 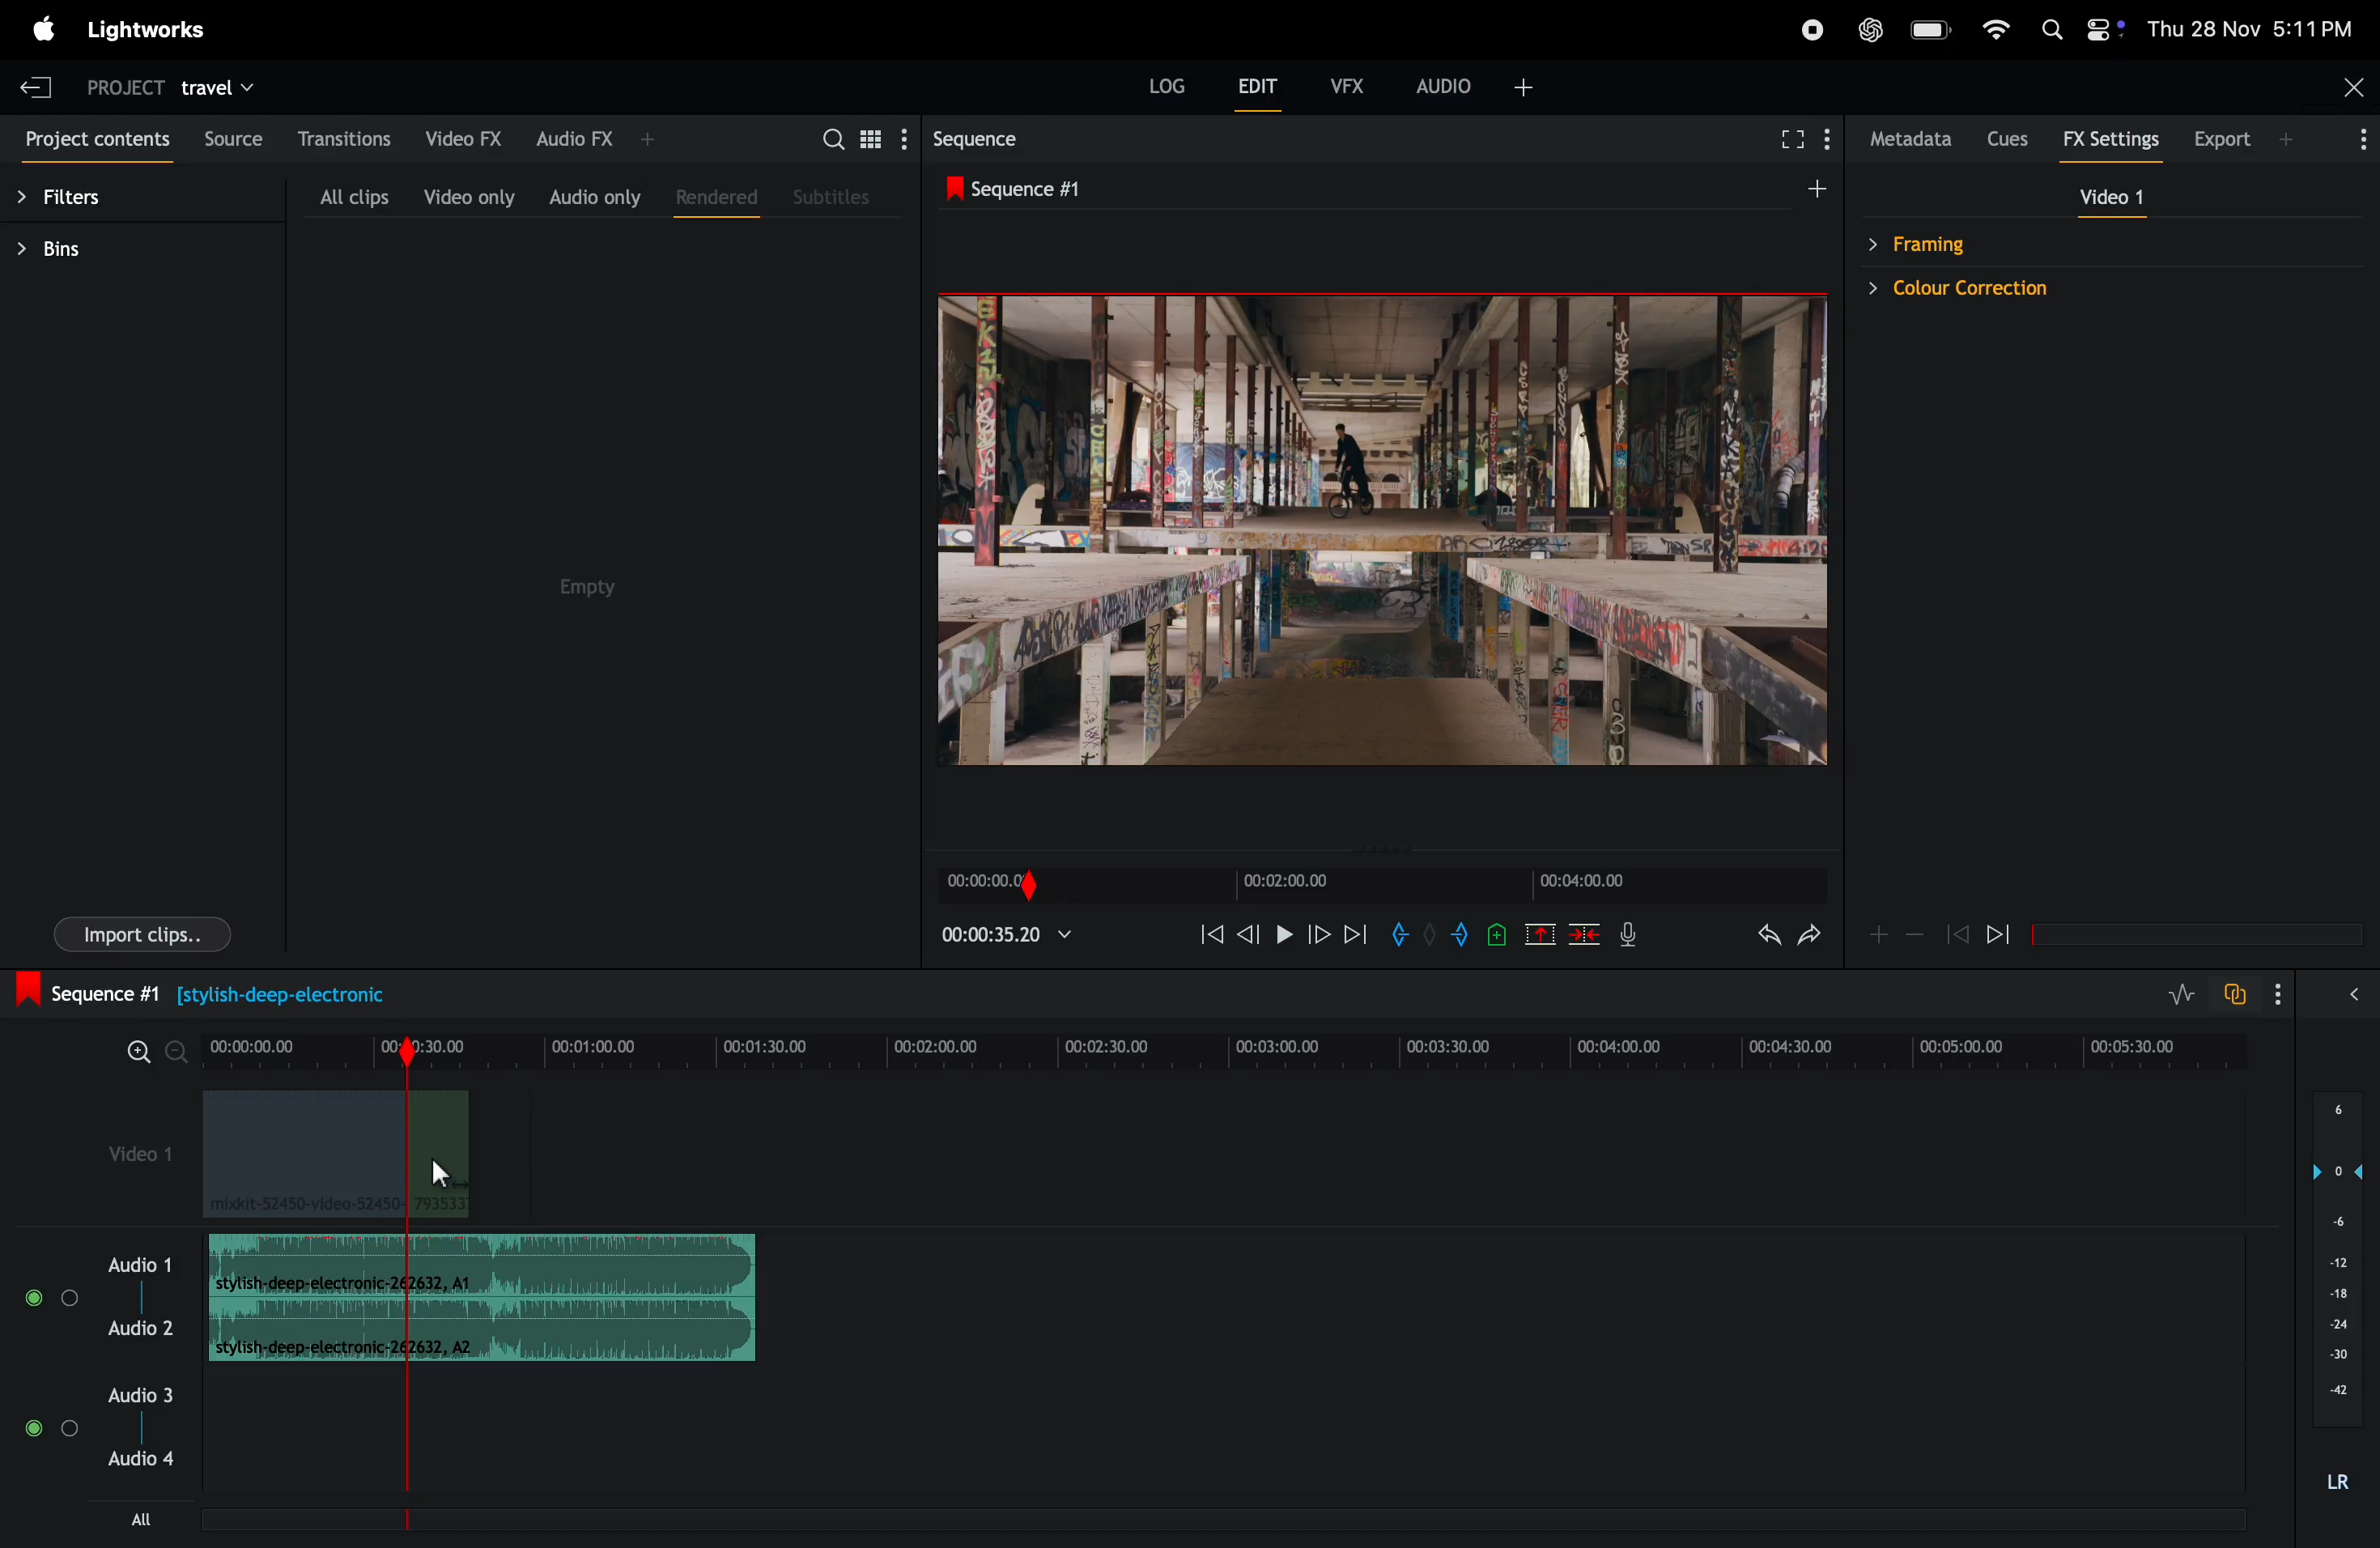 I want to click on video, so click(x=2110, y=200).